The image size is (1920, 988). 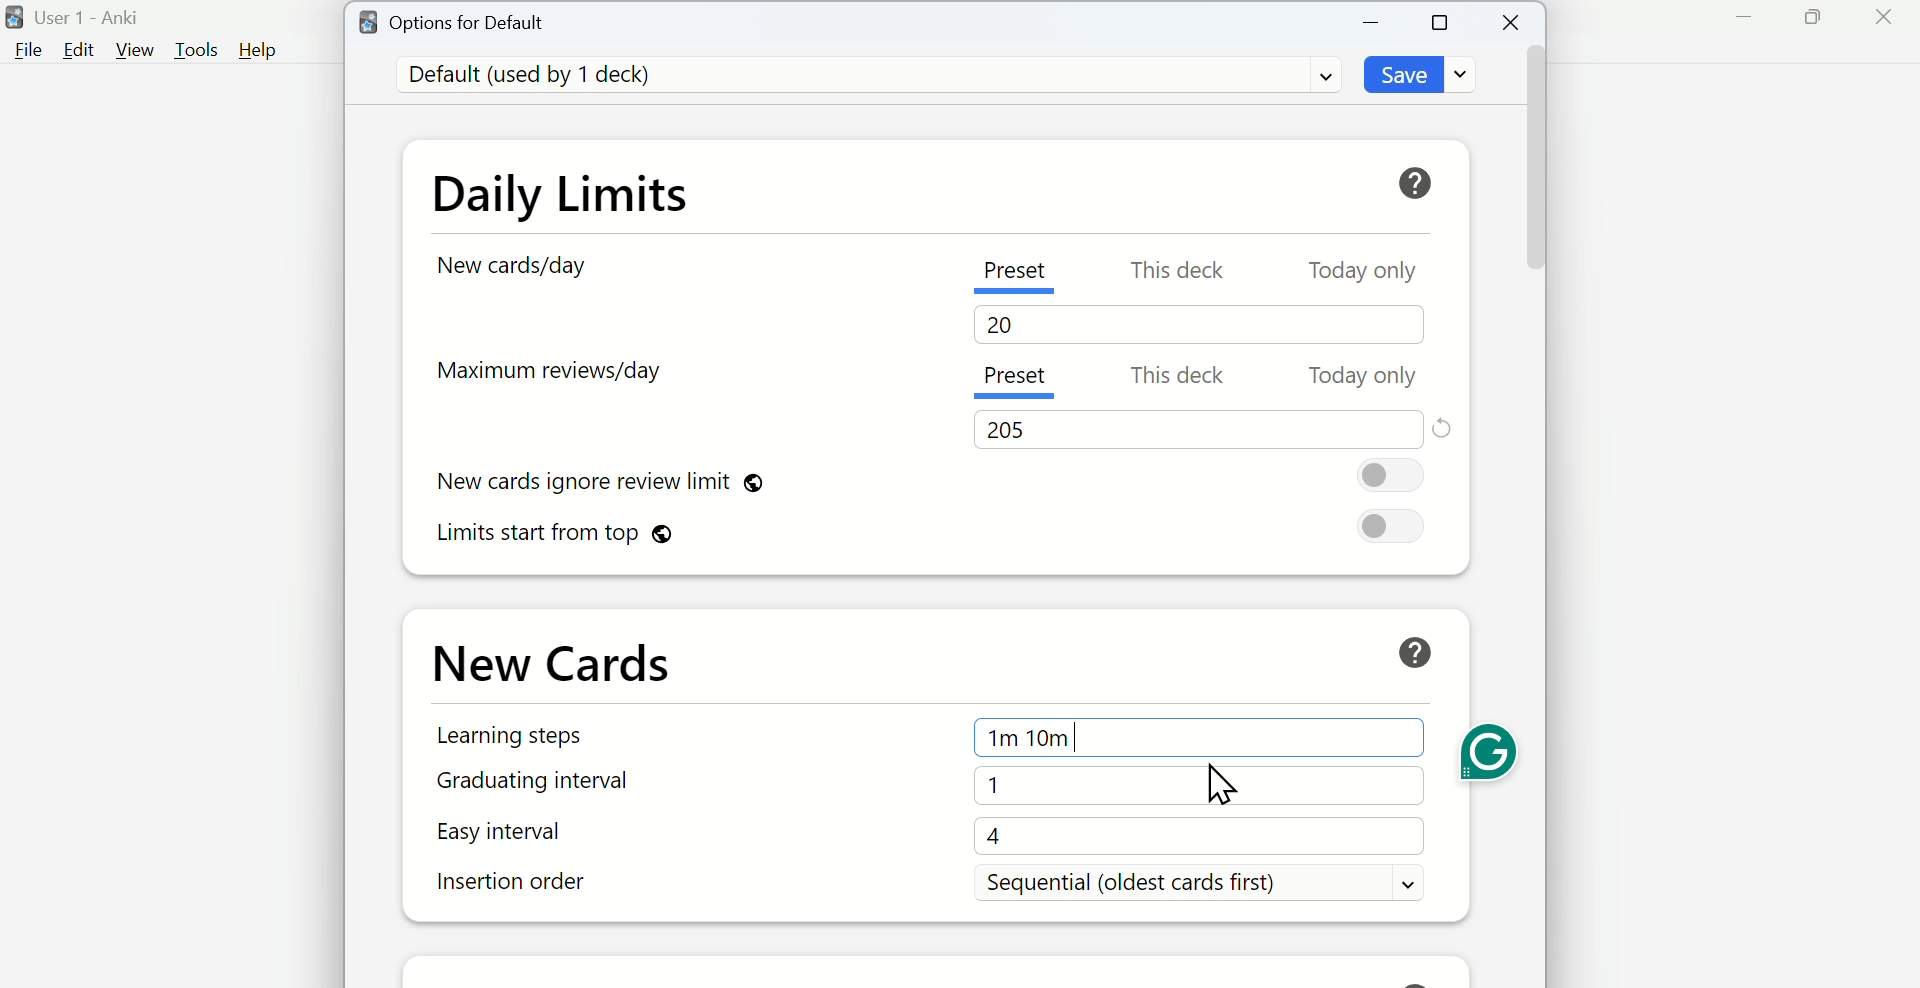 What do you see at coordinates (1413, 648) in the screenshot?
I see `Help` at bounding box center [1413, 648].